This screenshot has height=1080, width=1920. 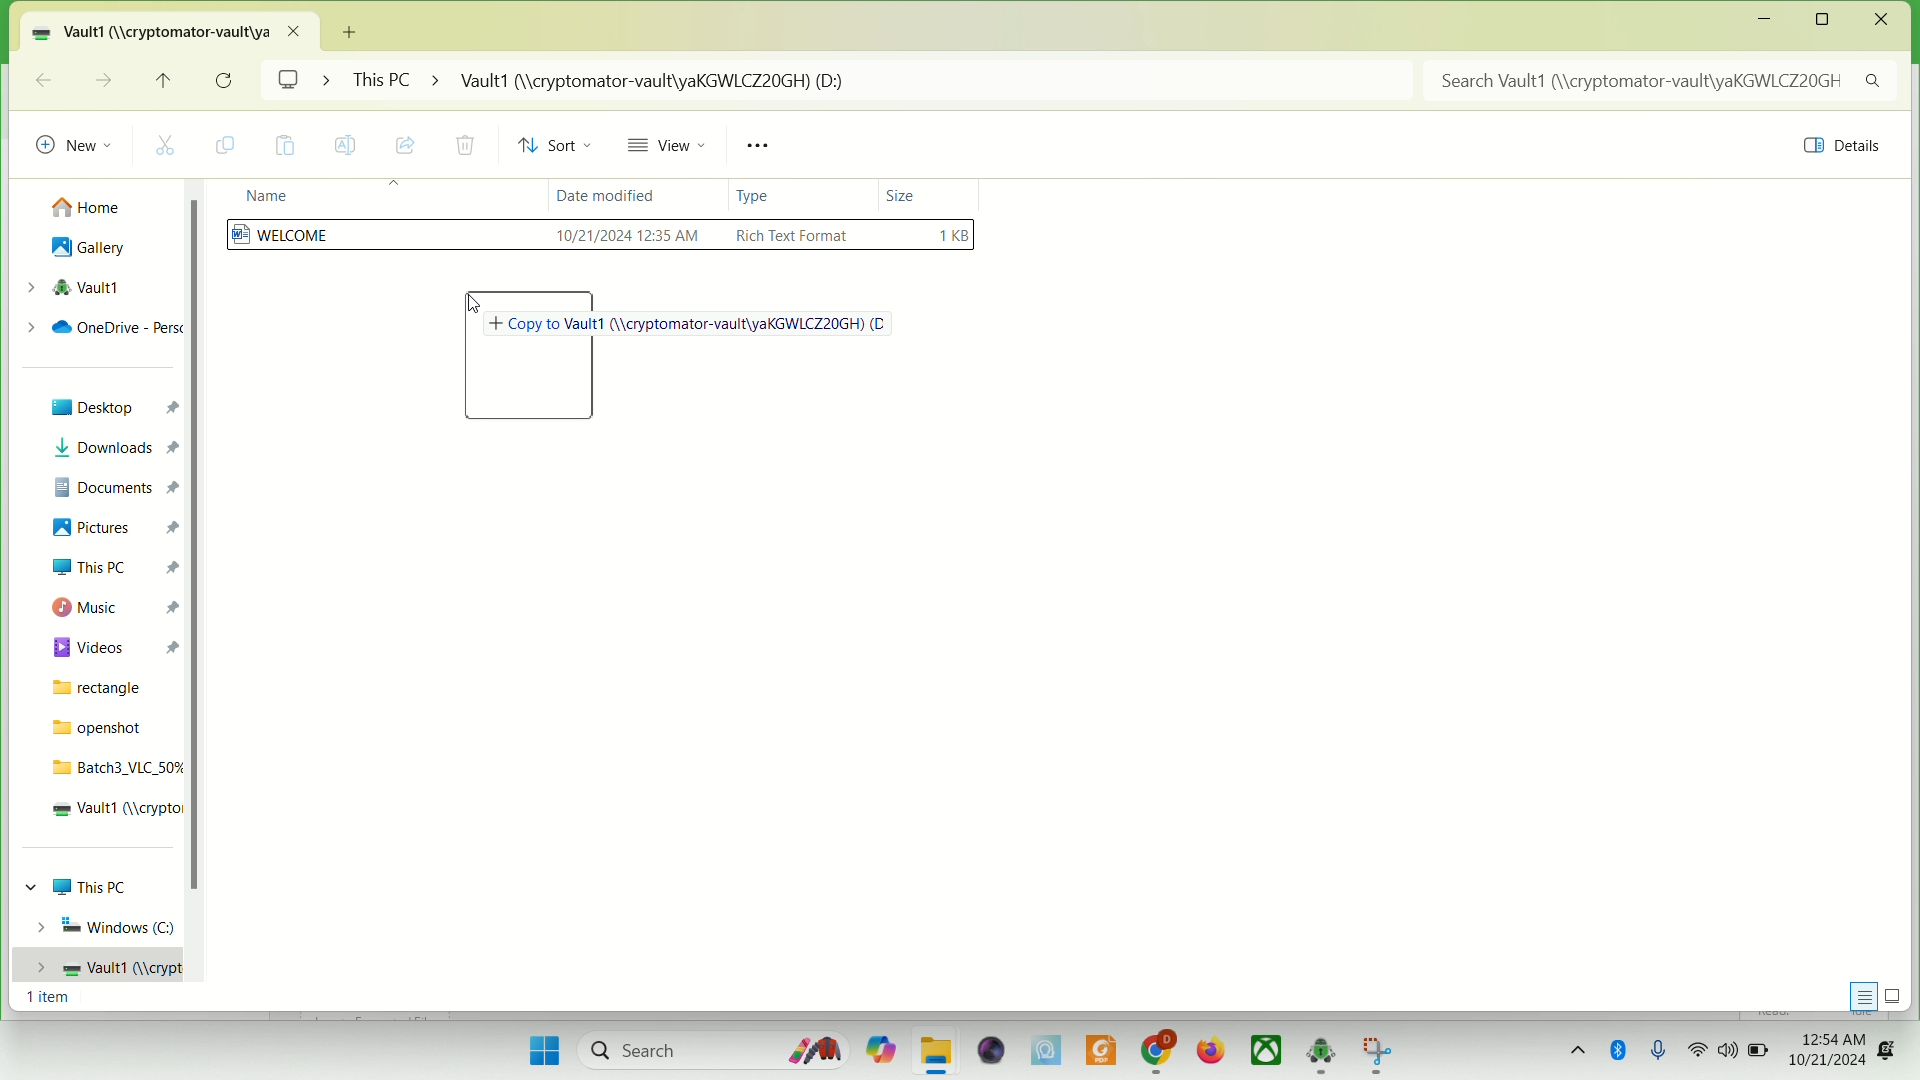 What do you see at coordinates (543, 1048) in the screenshot?
I see `start` at bounding box center [543, 1048].